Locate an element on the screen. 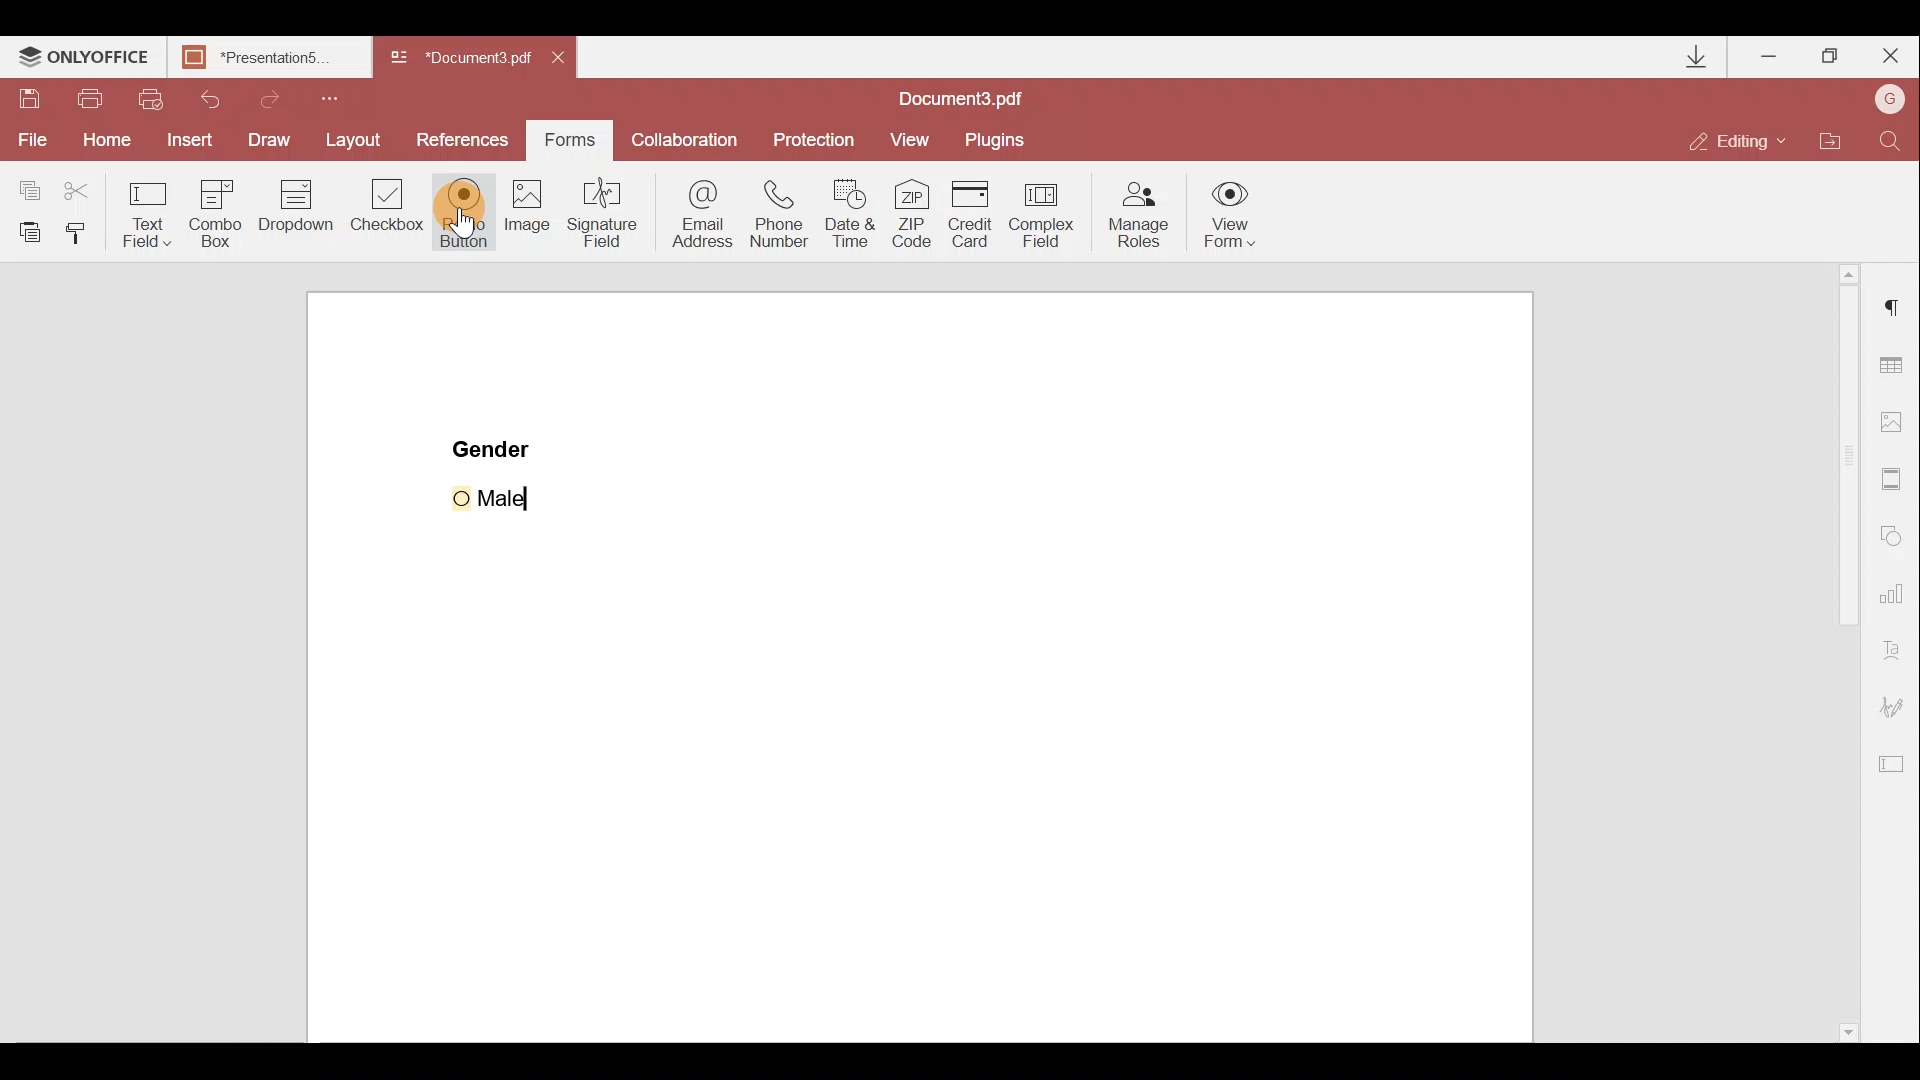 Image resolution: width=1920 pixels, height=1080 pixels. Signature field is located at coordinates (608, 222).